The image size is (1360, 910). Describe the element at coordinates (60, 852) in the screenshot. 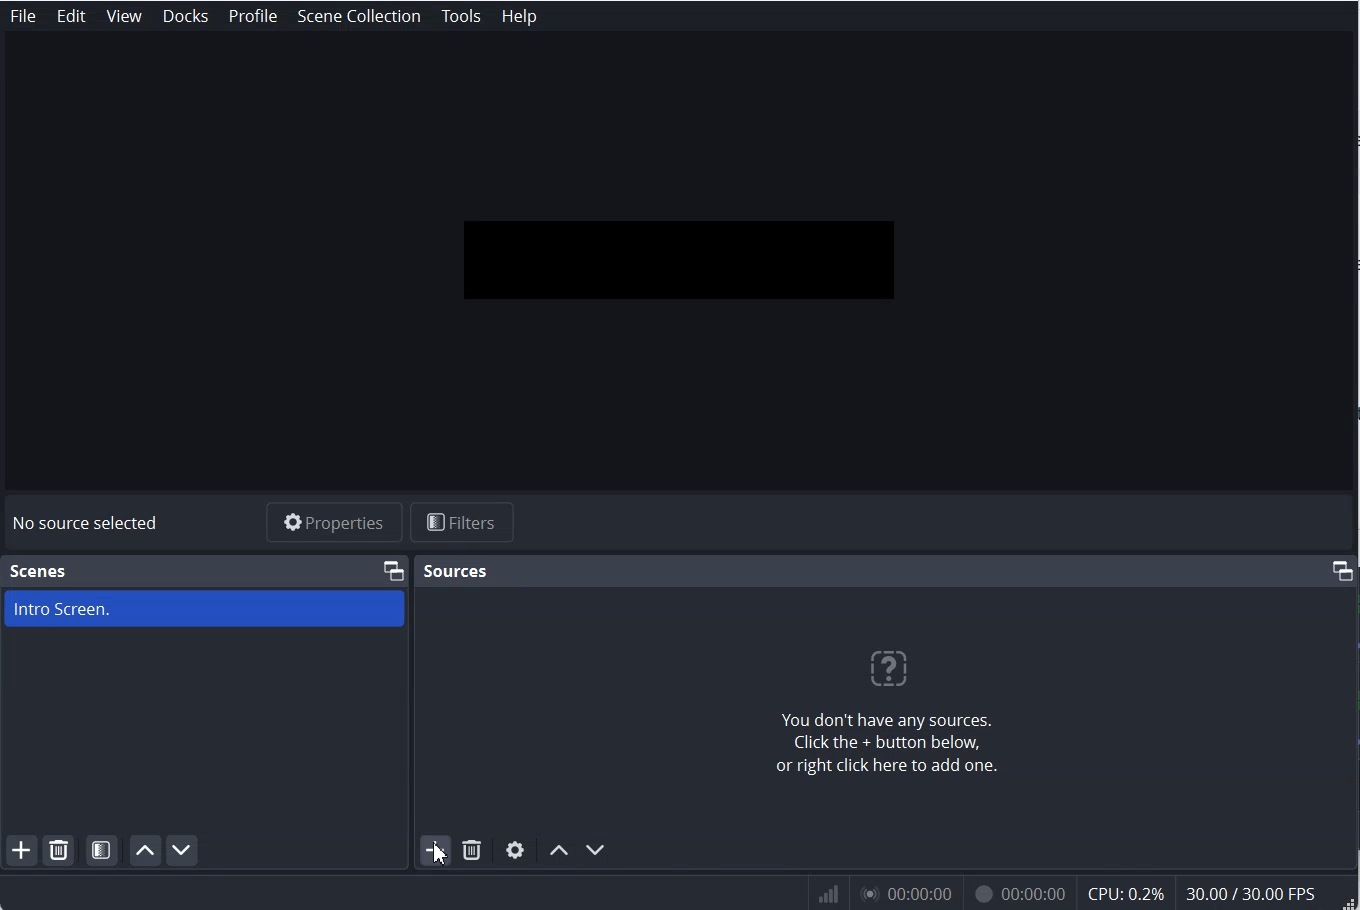

I see `Remove Selected Scene` at that location.